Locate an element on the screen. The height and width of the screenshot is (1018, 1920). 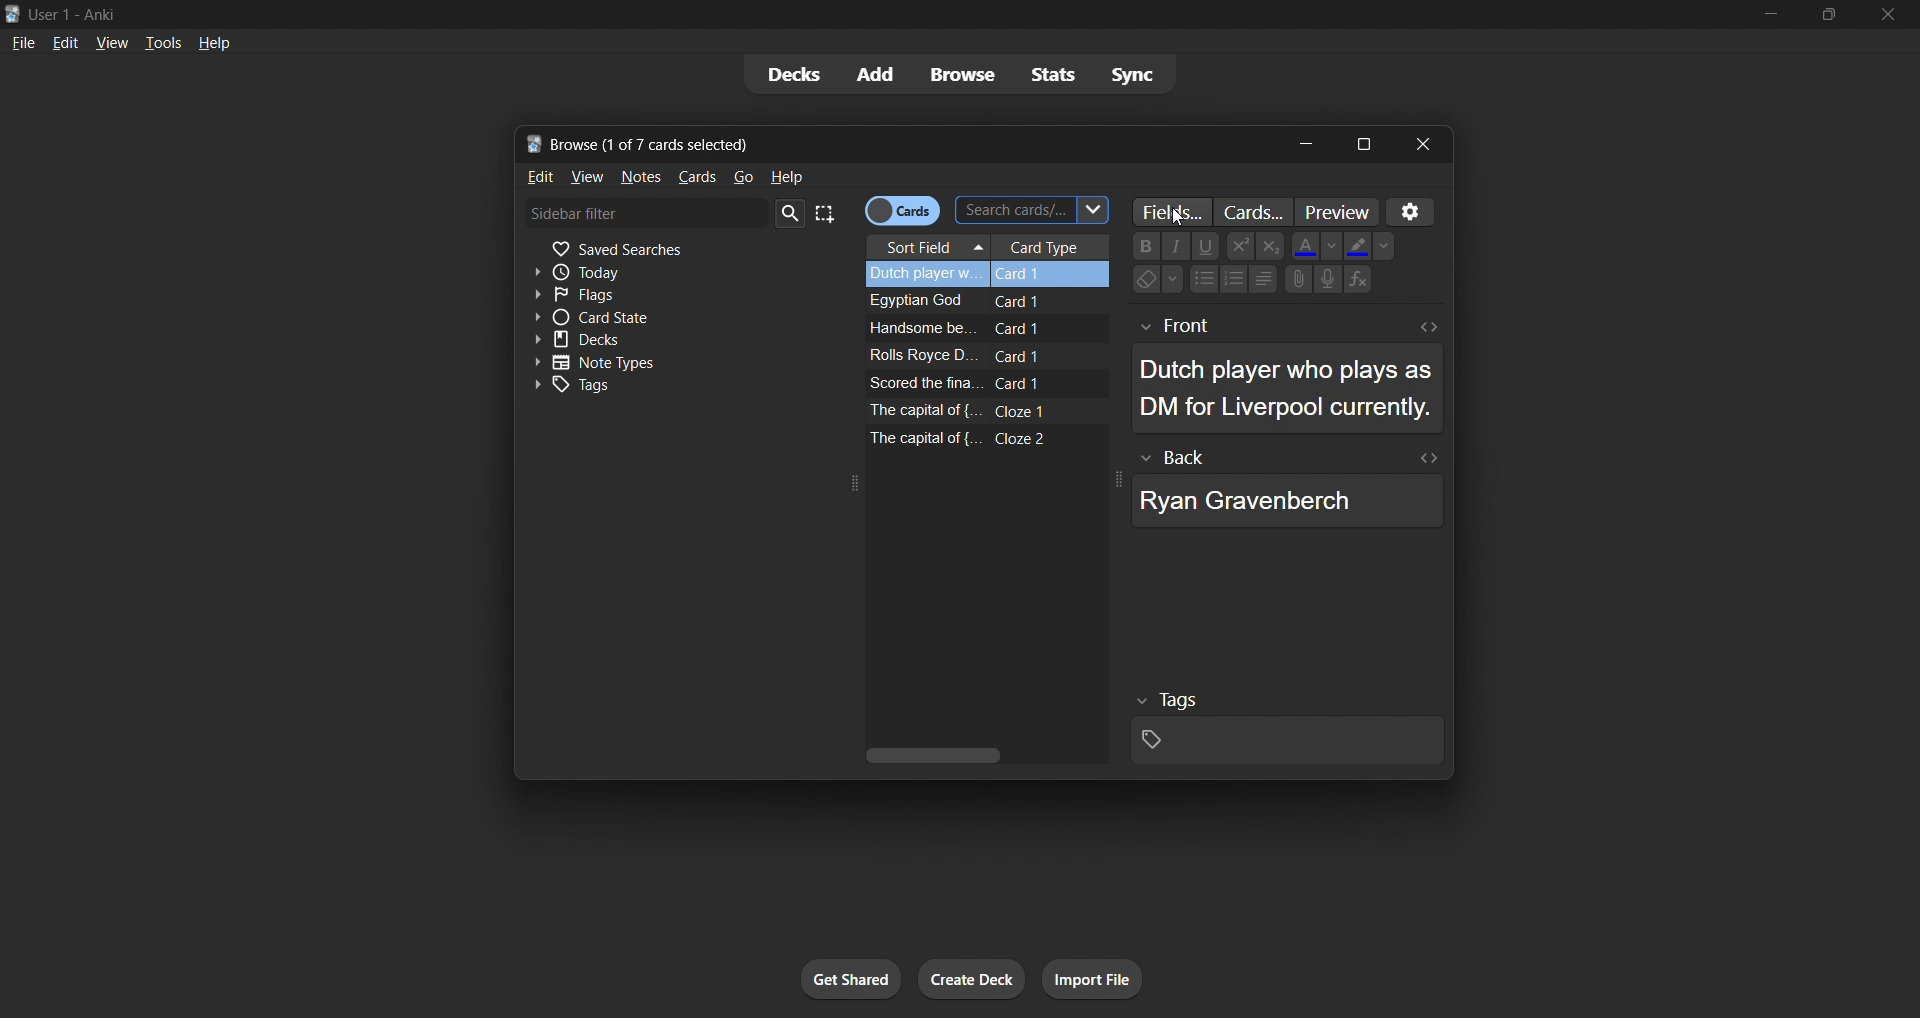
remaining card data is located at coordinates (983, 368).